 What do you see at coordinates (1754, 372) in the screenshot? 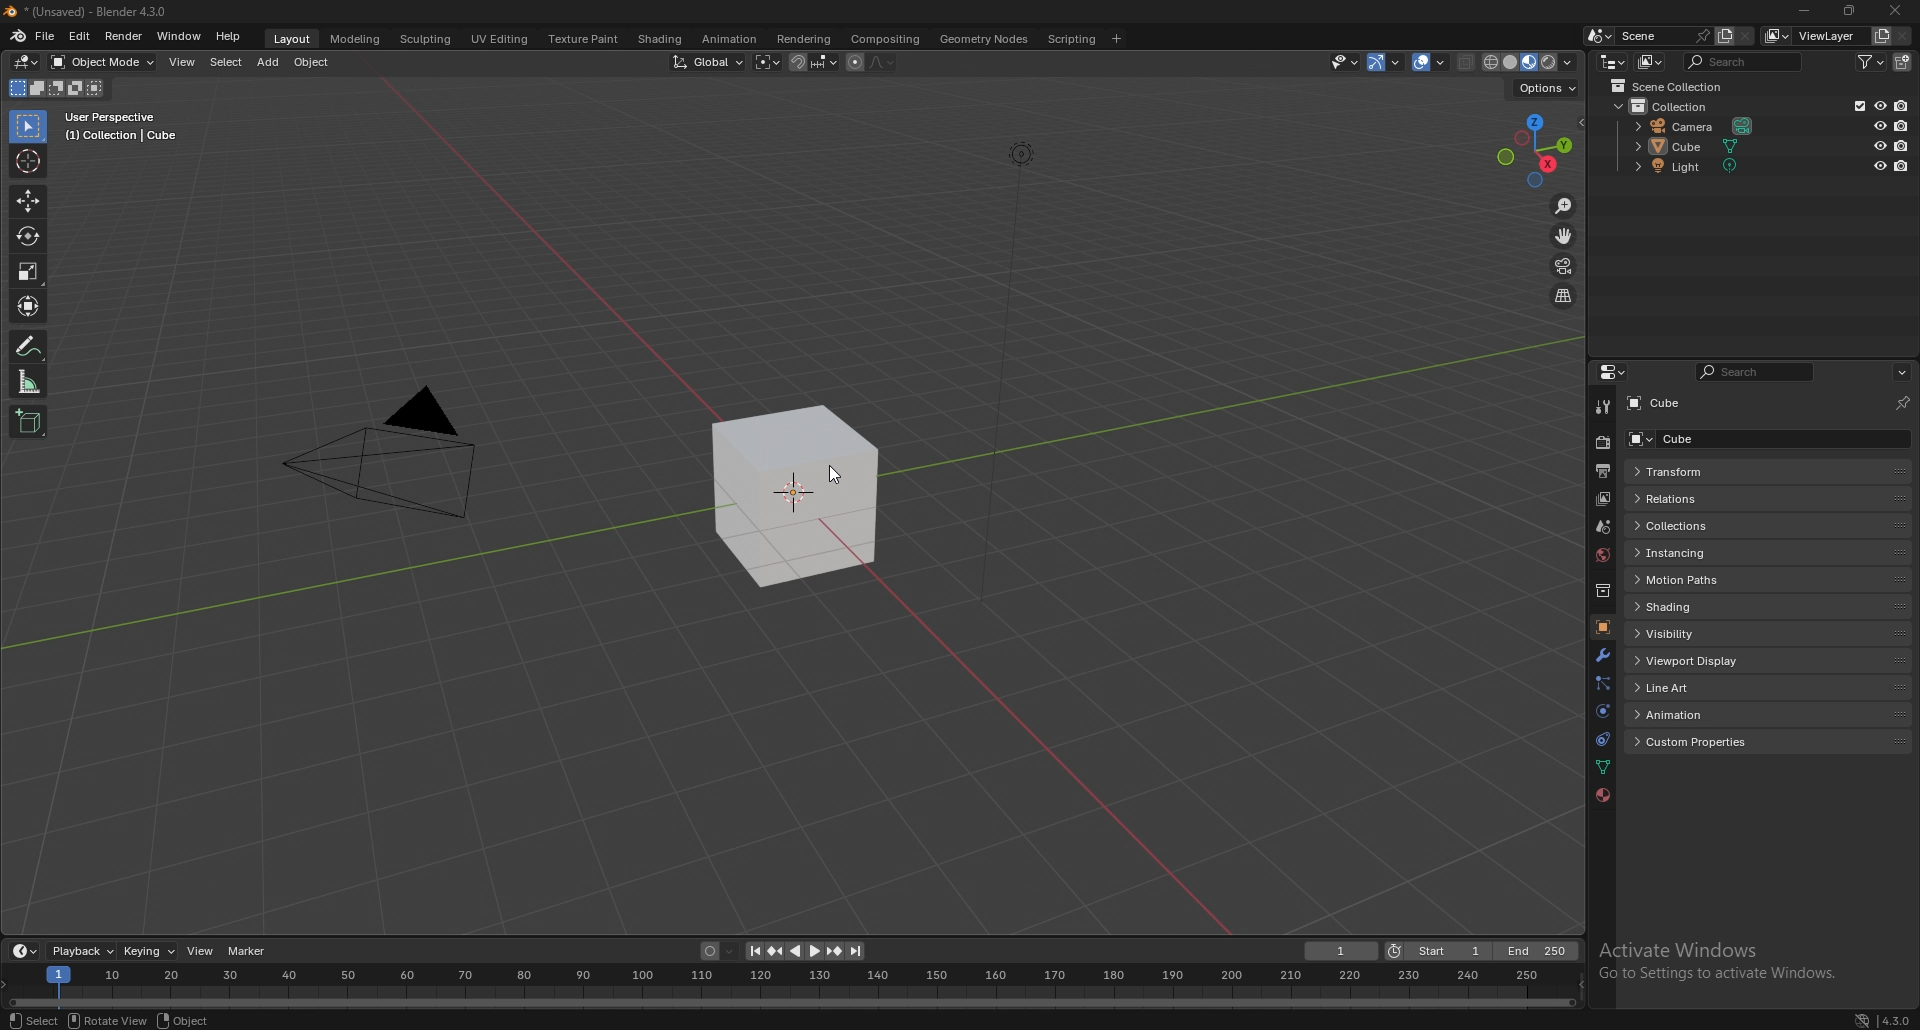
I see `search` at bounding box center [1754, 372].